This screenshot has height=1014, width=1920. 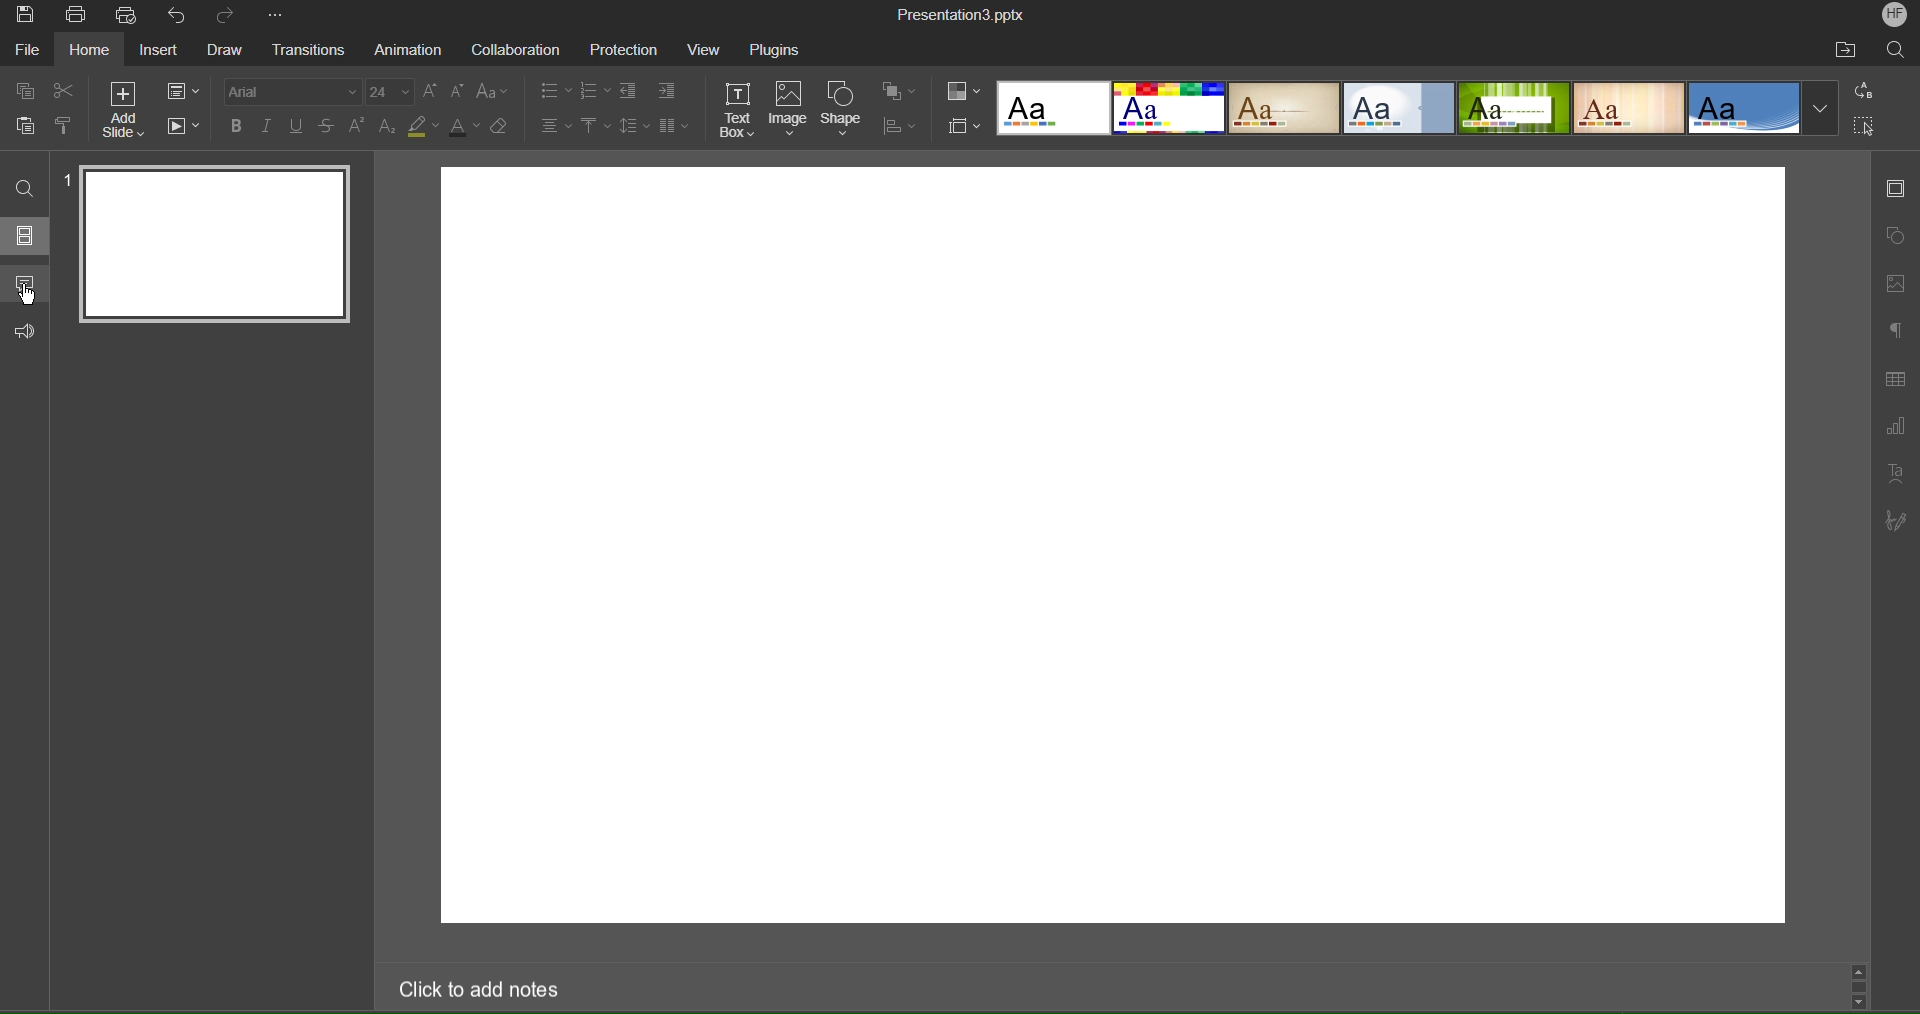 What do you see at coordinates (1865, 127) in the screenshot?
I see `Select All ` at bounding box center [1865, 127].